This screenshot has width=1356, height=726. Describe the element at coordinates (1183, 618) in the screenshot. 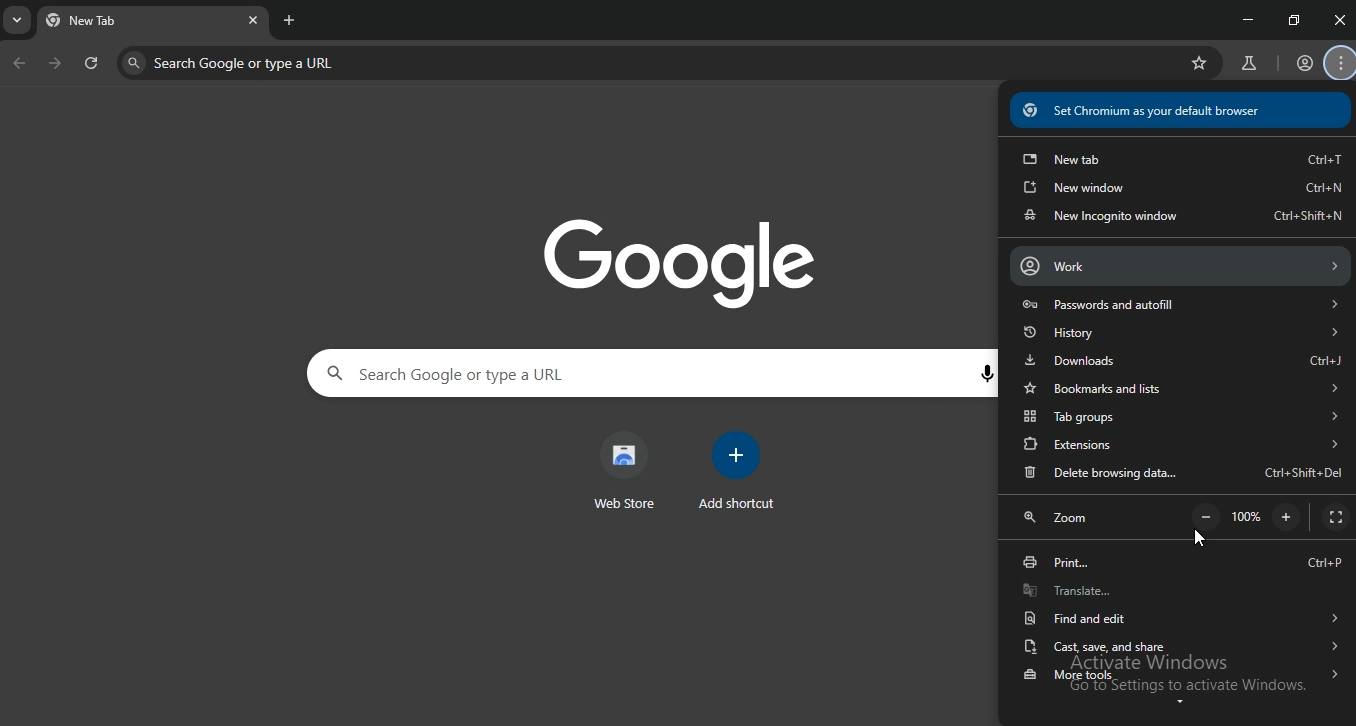

I see `find and edit` at that location.